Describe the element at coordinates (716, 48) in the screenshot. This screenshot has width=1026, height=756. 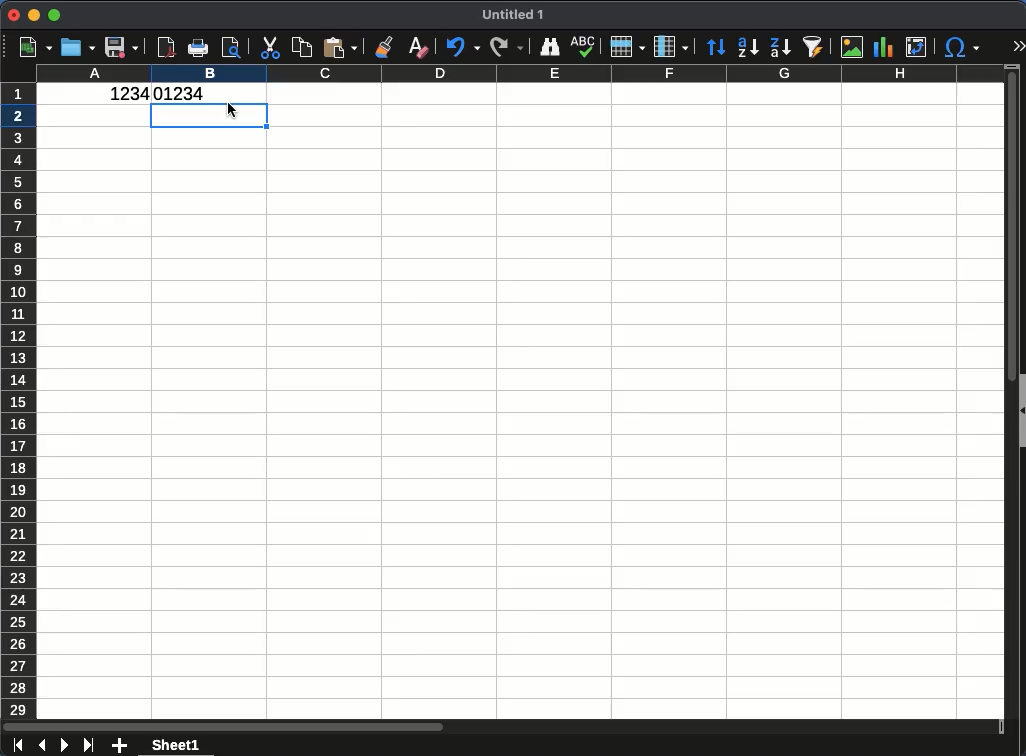
I see `sort` at that location.